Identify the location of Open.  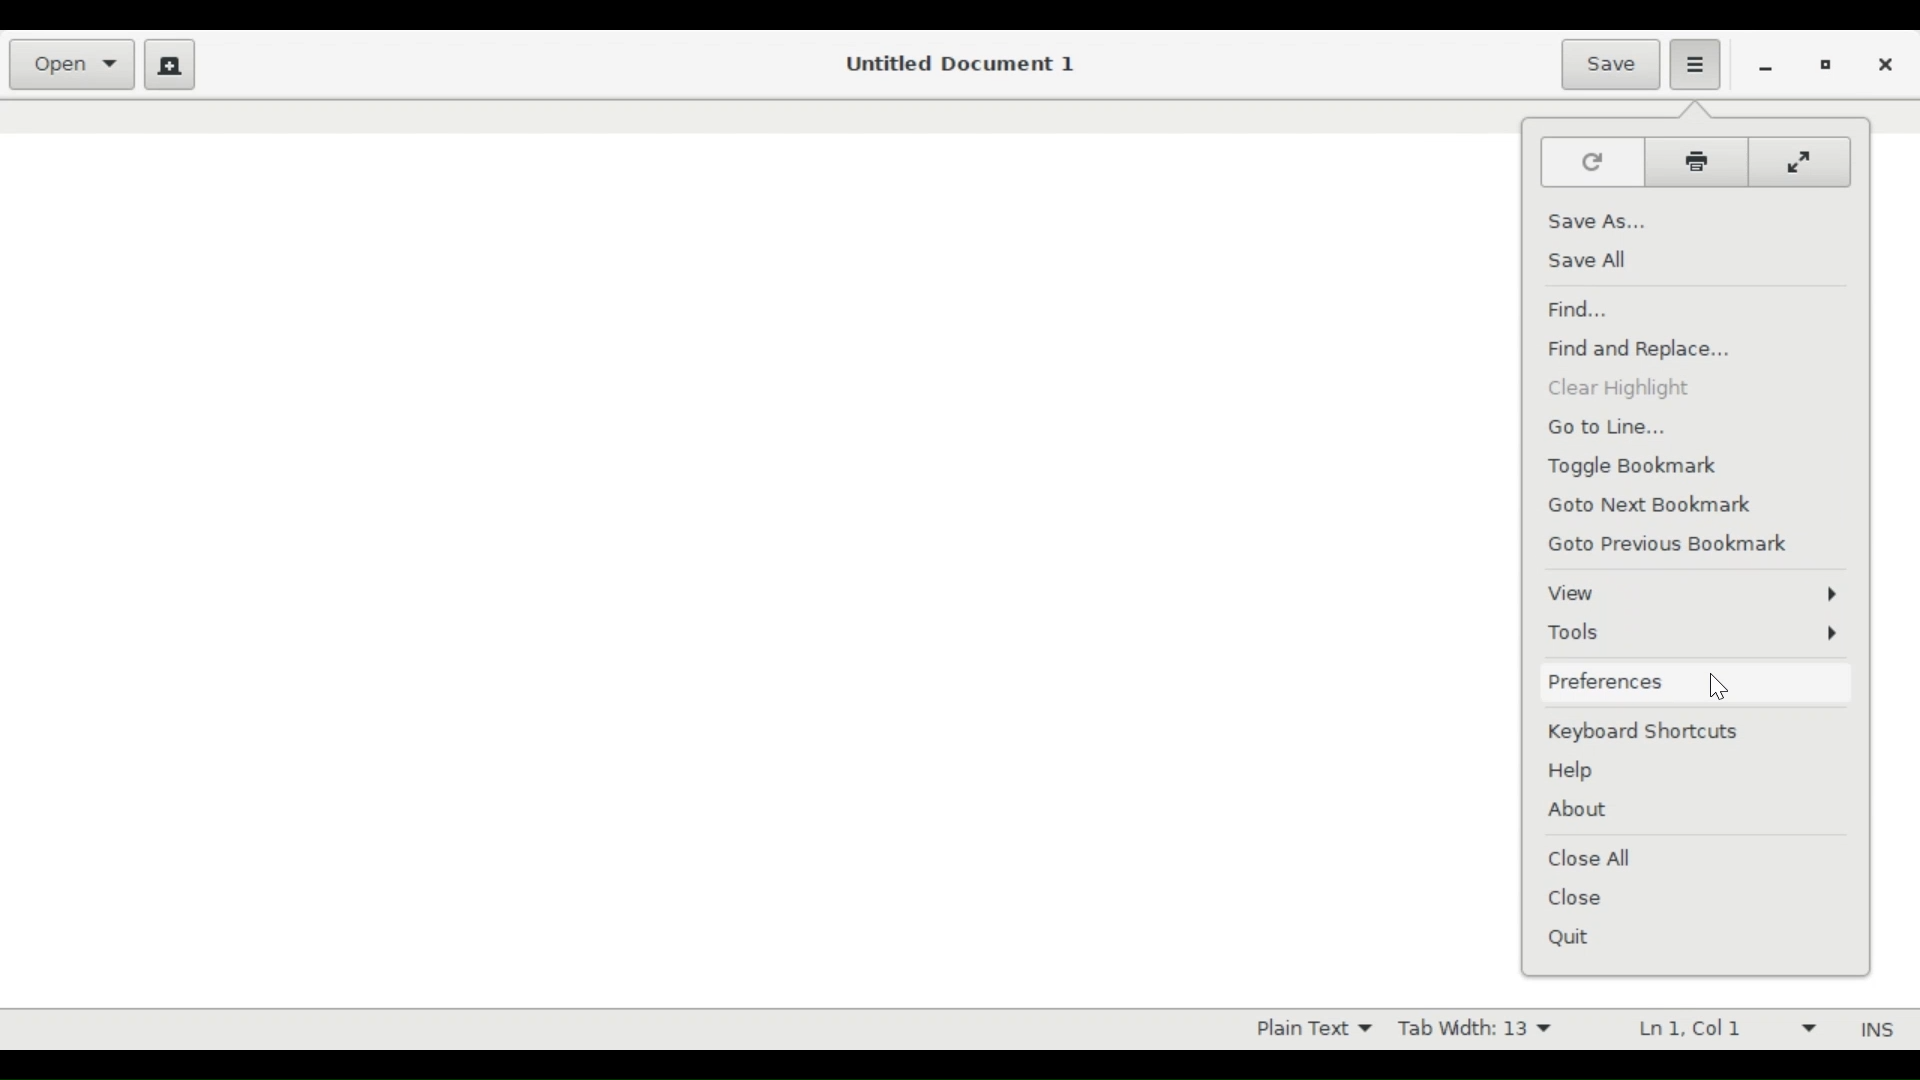
(70, 64).